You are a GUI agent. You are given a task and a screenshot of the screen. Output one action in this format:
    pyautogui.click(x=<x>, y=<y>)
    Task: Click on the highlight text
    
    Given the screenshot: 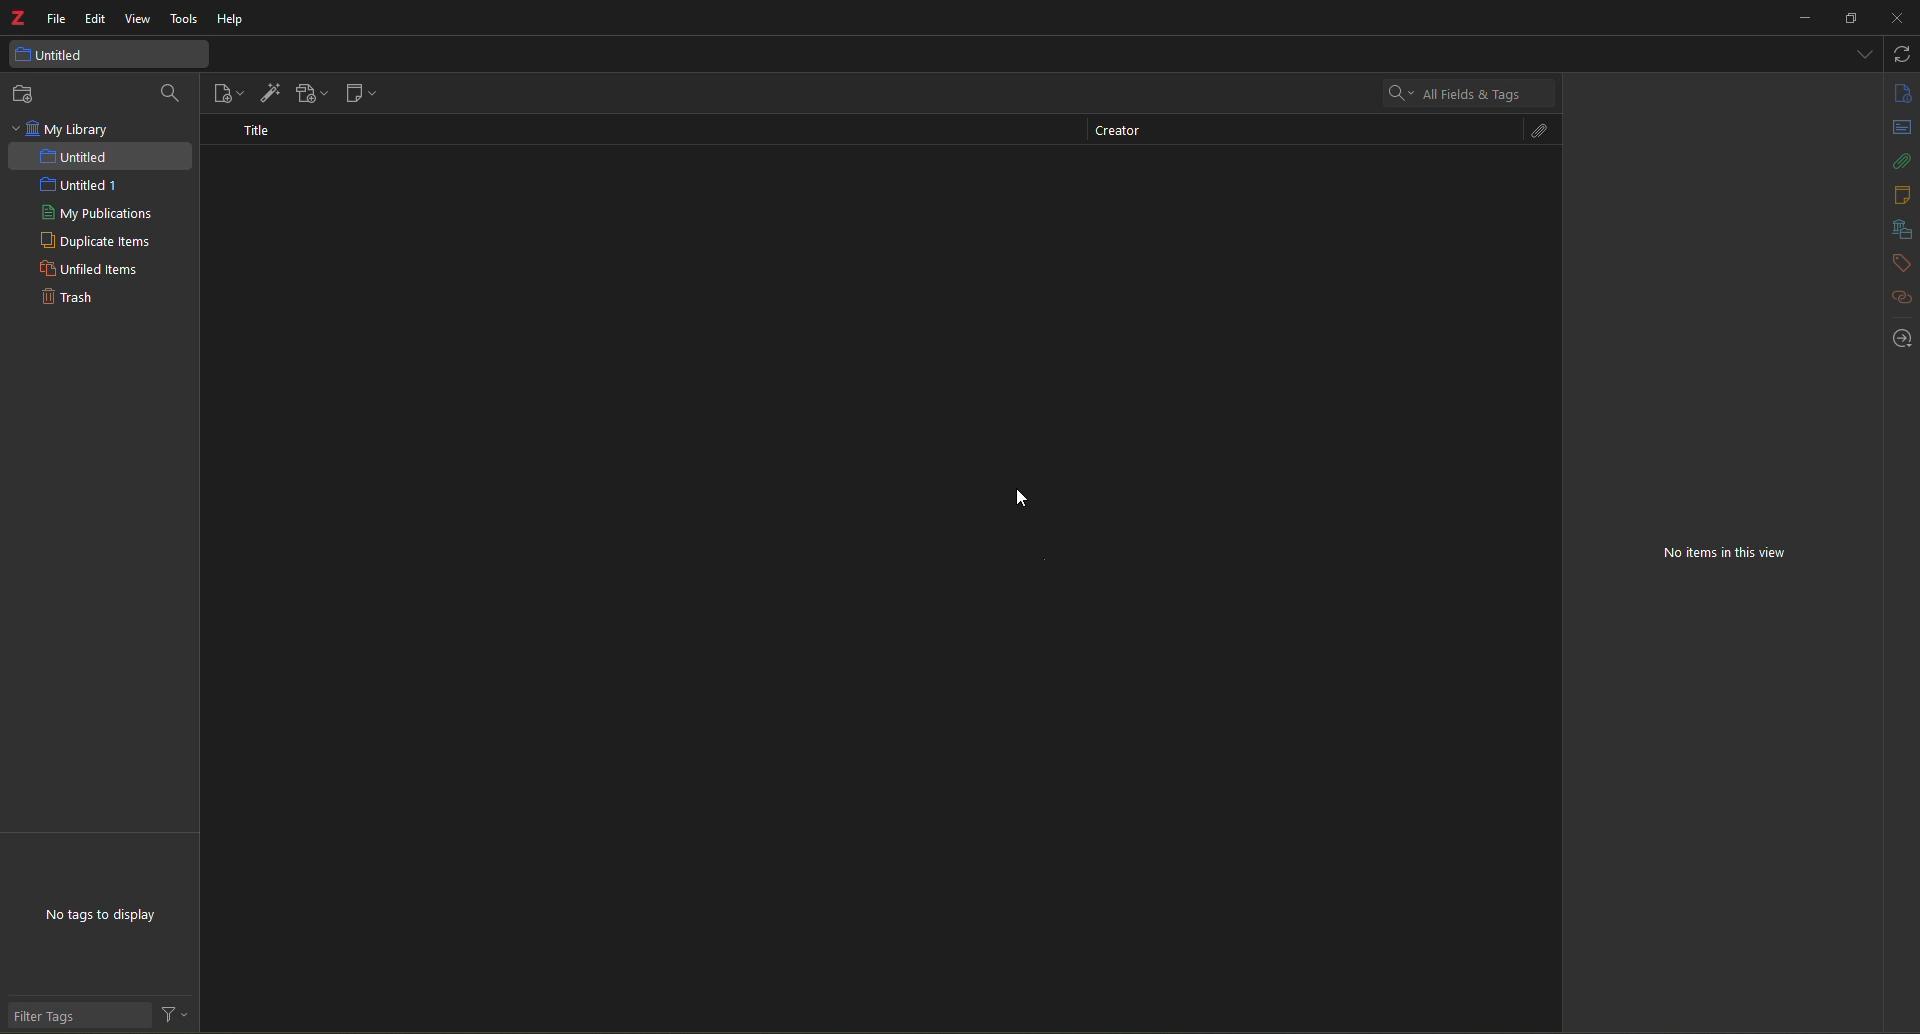 What is the action you would take?
    pyautogui.click(x=1708, y=95)
    